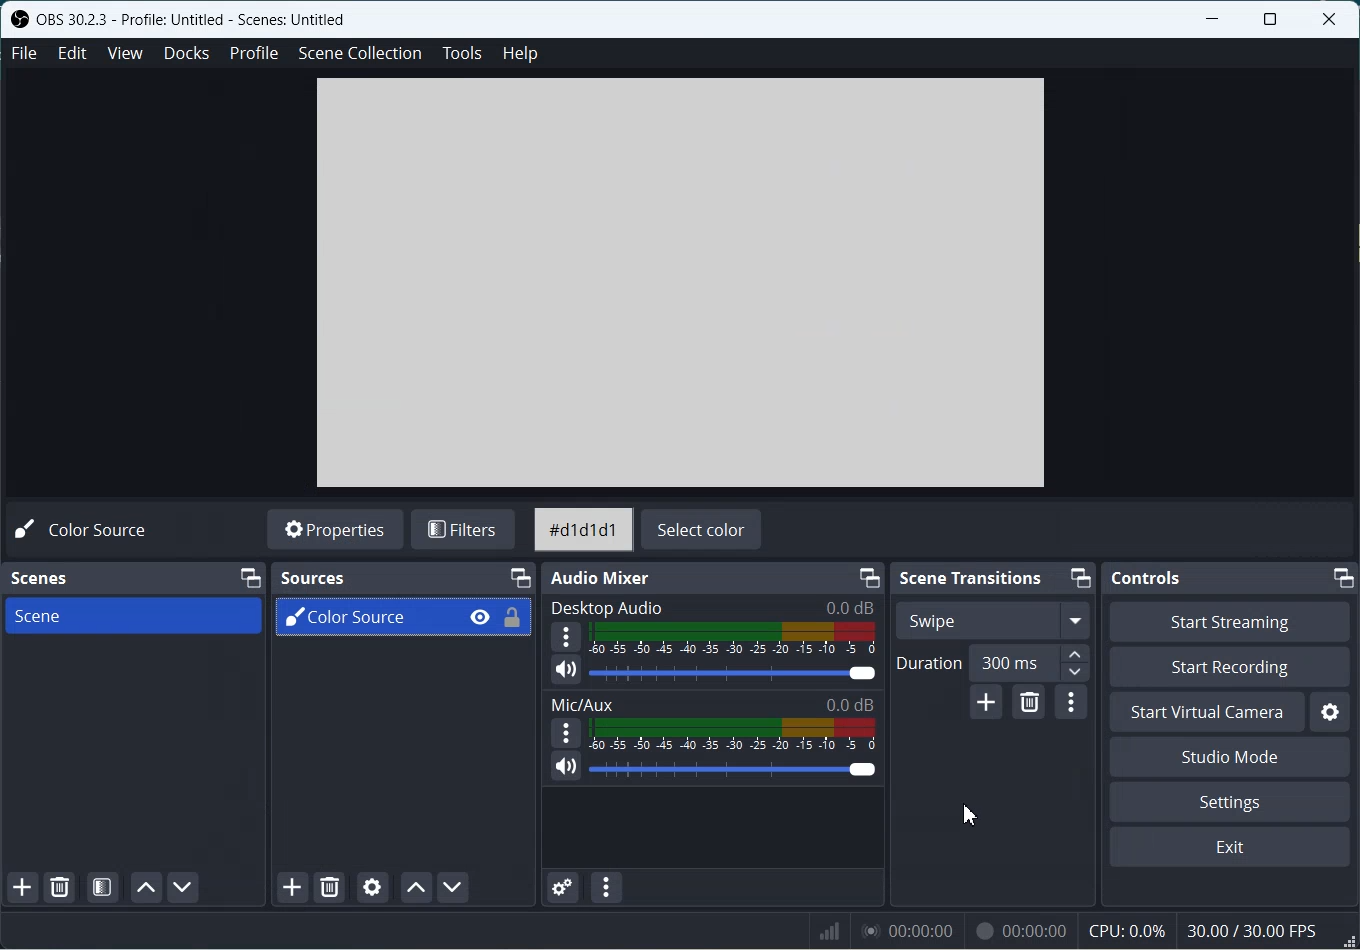 This screenshot has width=1360, height=950. Describe the element at coordinates (680, 282) in the screenshot. I see `Preview window` at that location.